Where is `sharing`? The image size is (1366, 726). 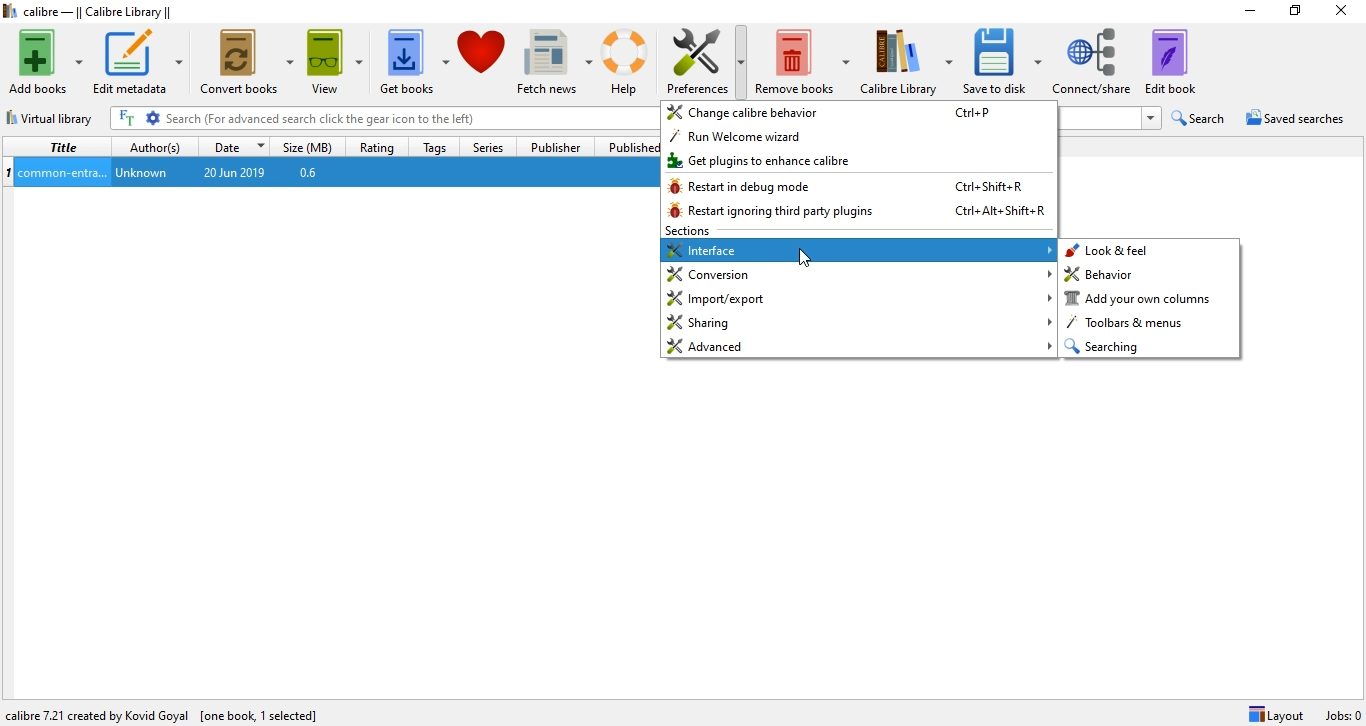 sharing is located at coordinates (858, 324).